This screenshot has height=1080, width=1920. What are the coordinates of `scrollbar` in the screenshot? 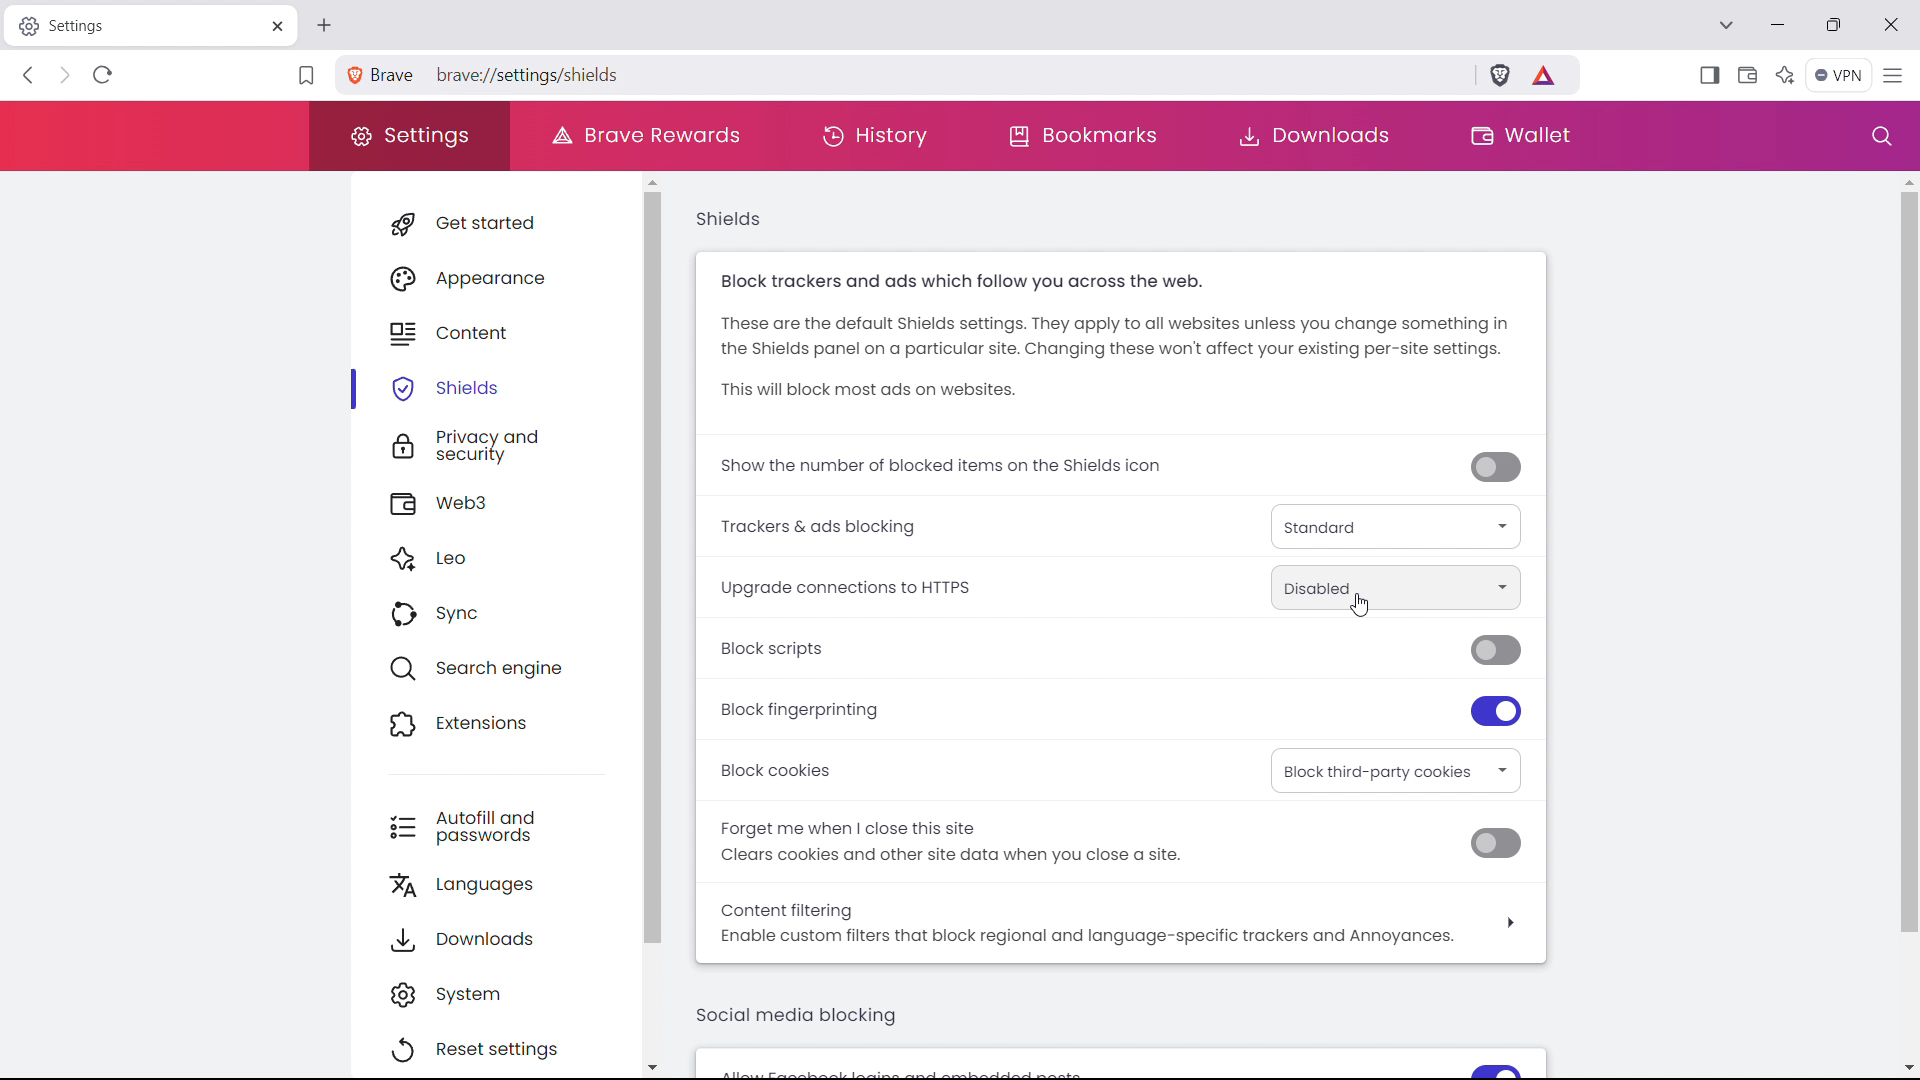 It's located at (1908, 562).